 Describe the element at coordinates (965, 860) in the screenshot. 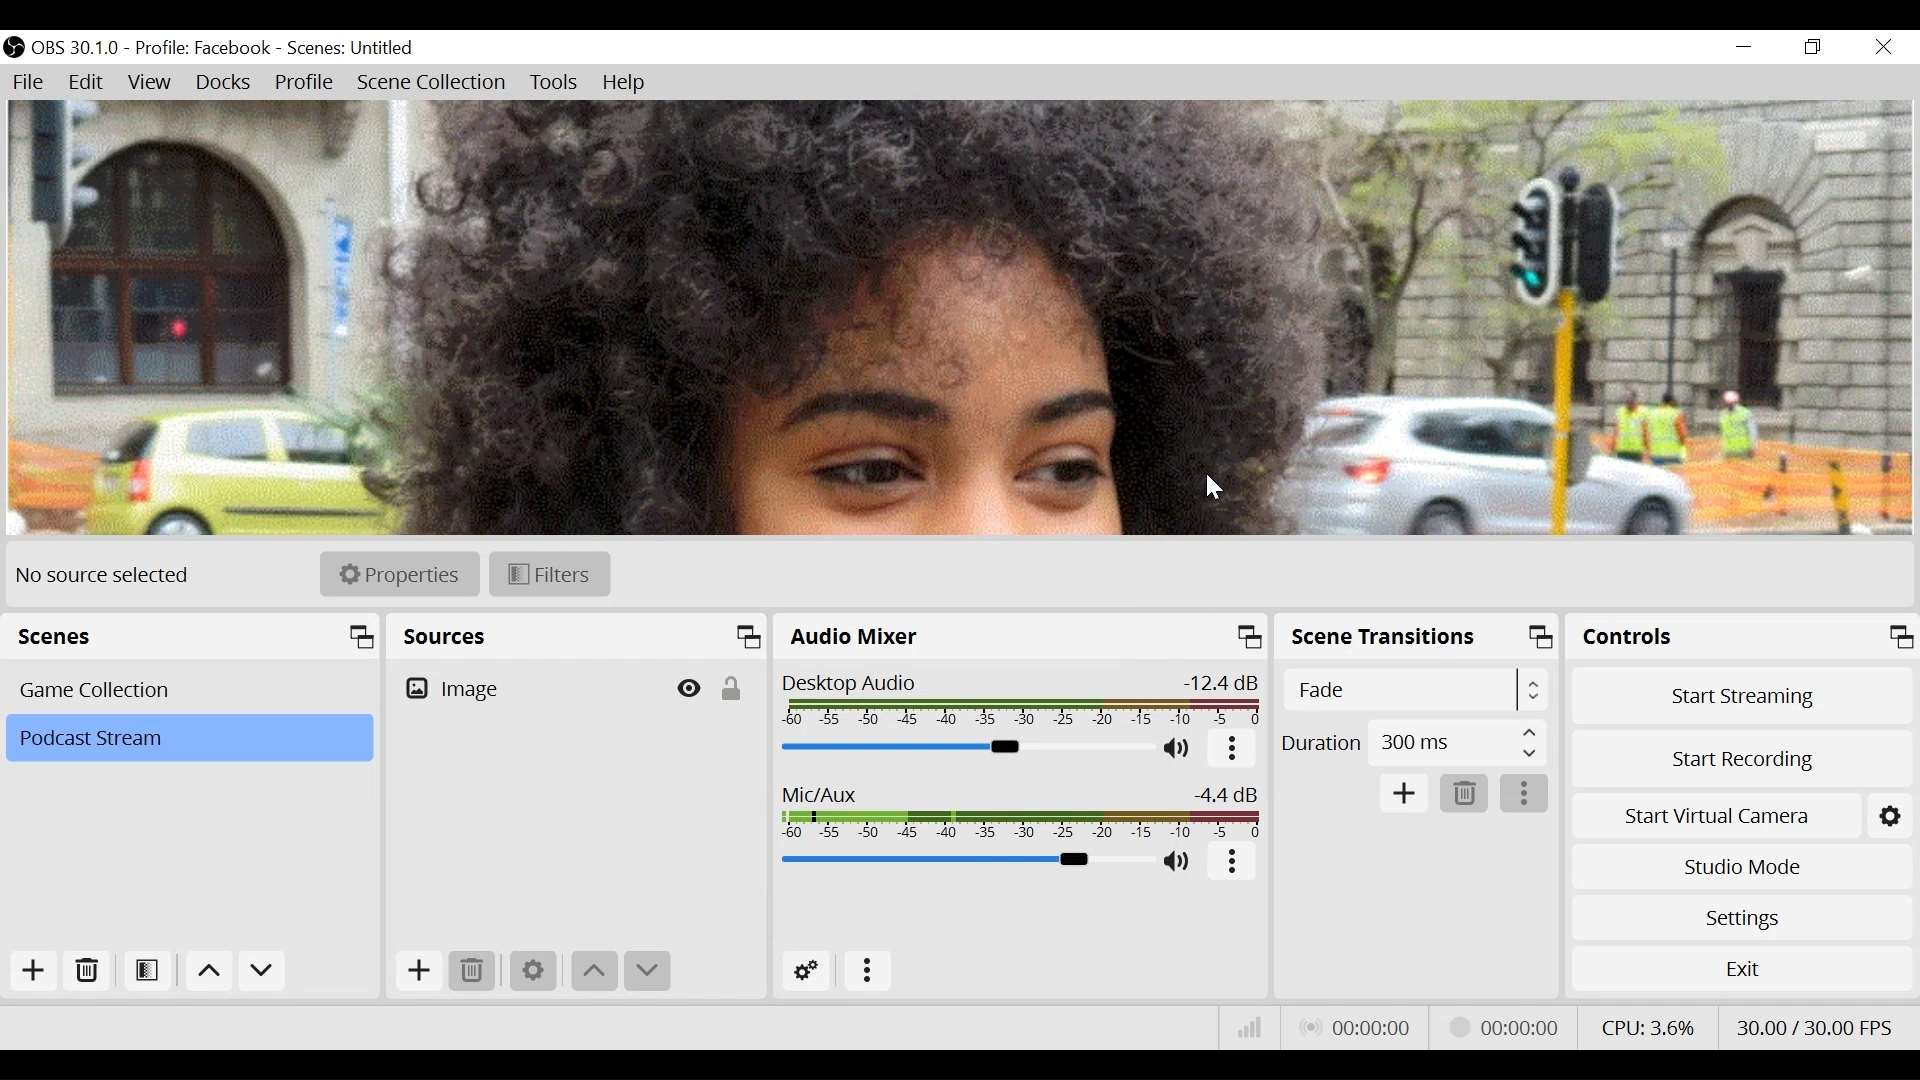

I see `Mic/Aux` at that location.